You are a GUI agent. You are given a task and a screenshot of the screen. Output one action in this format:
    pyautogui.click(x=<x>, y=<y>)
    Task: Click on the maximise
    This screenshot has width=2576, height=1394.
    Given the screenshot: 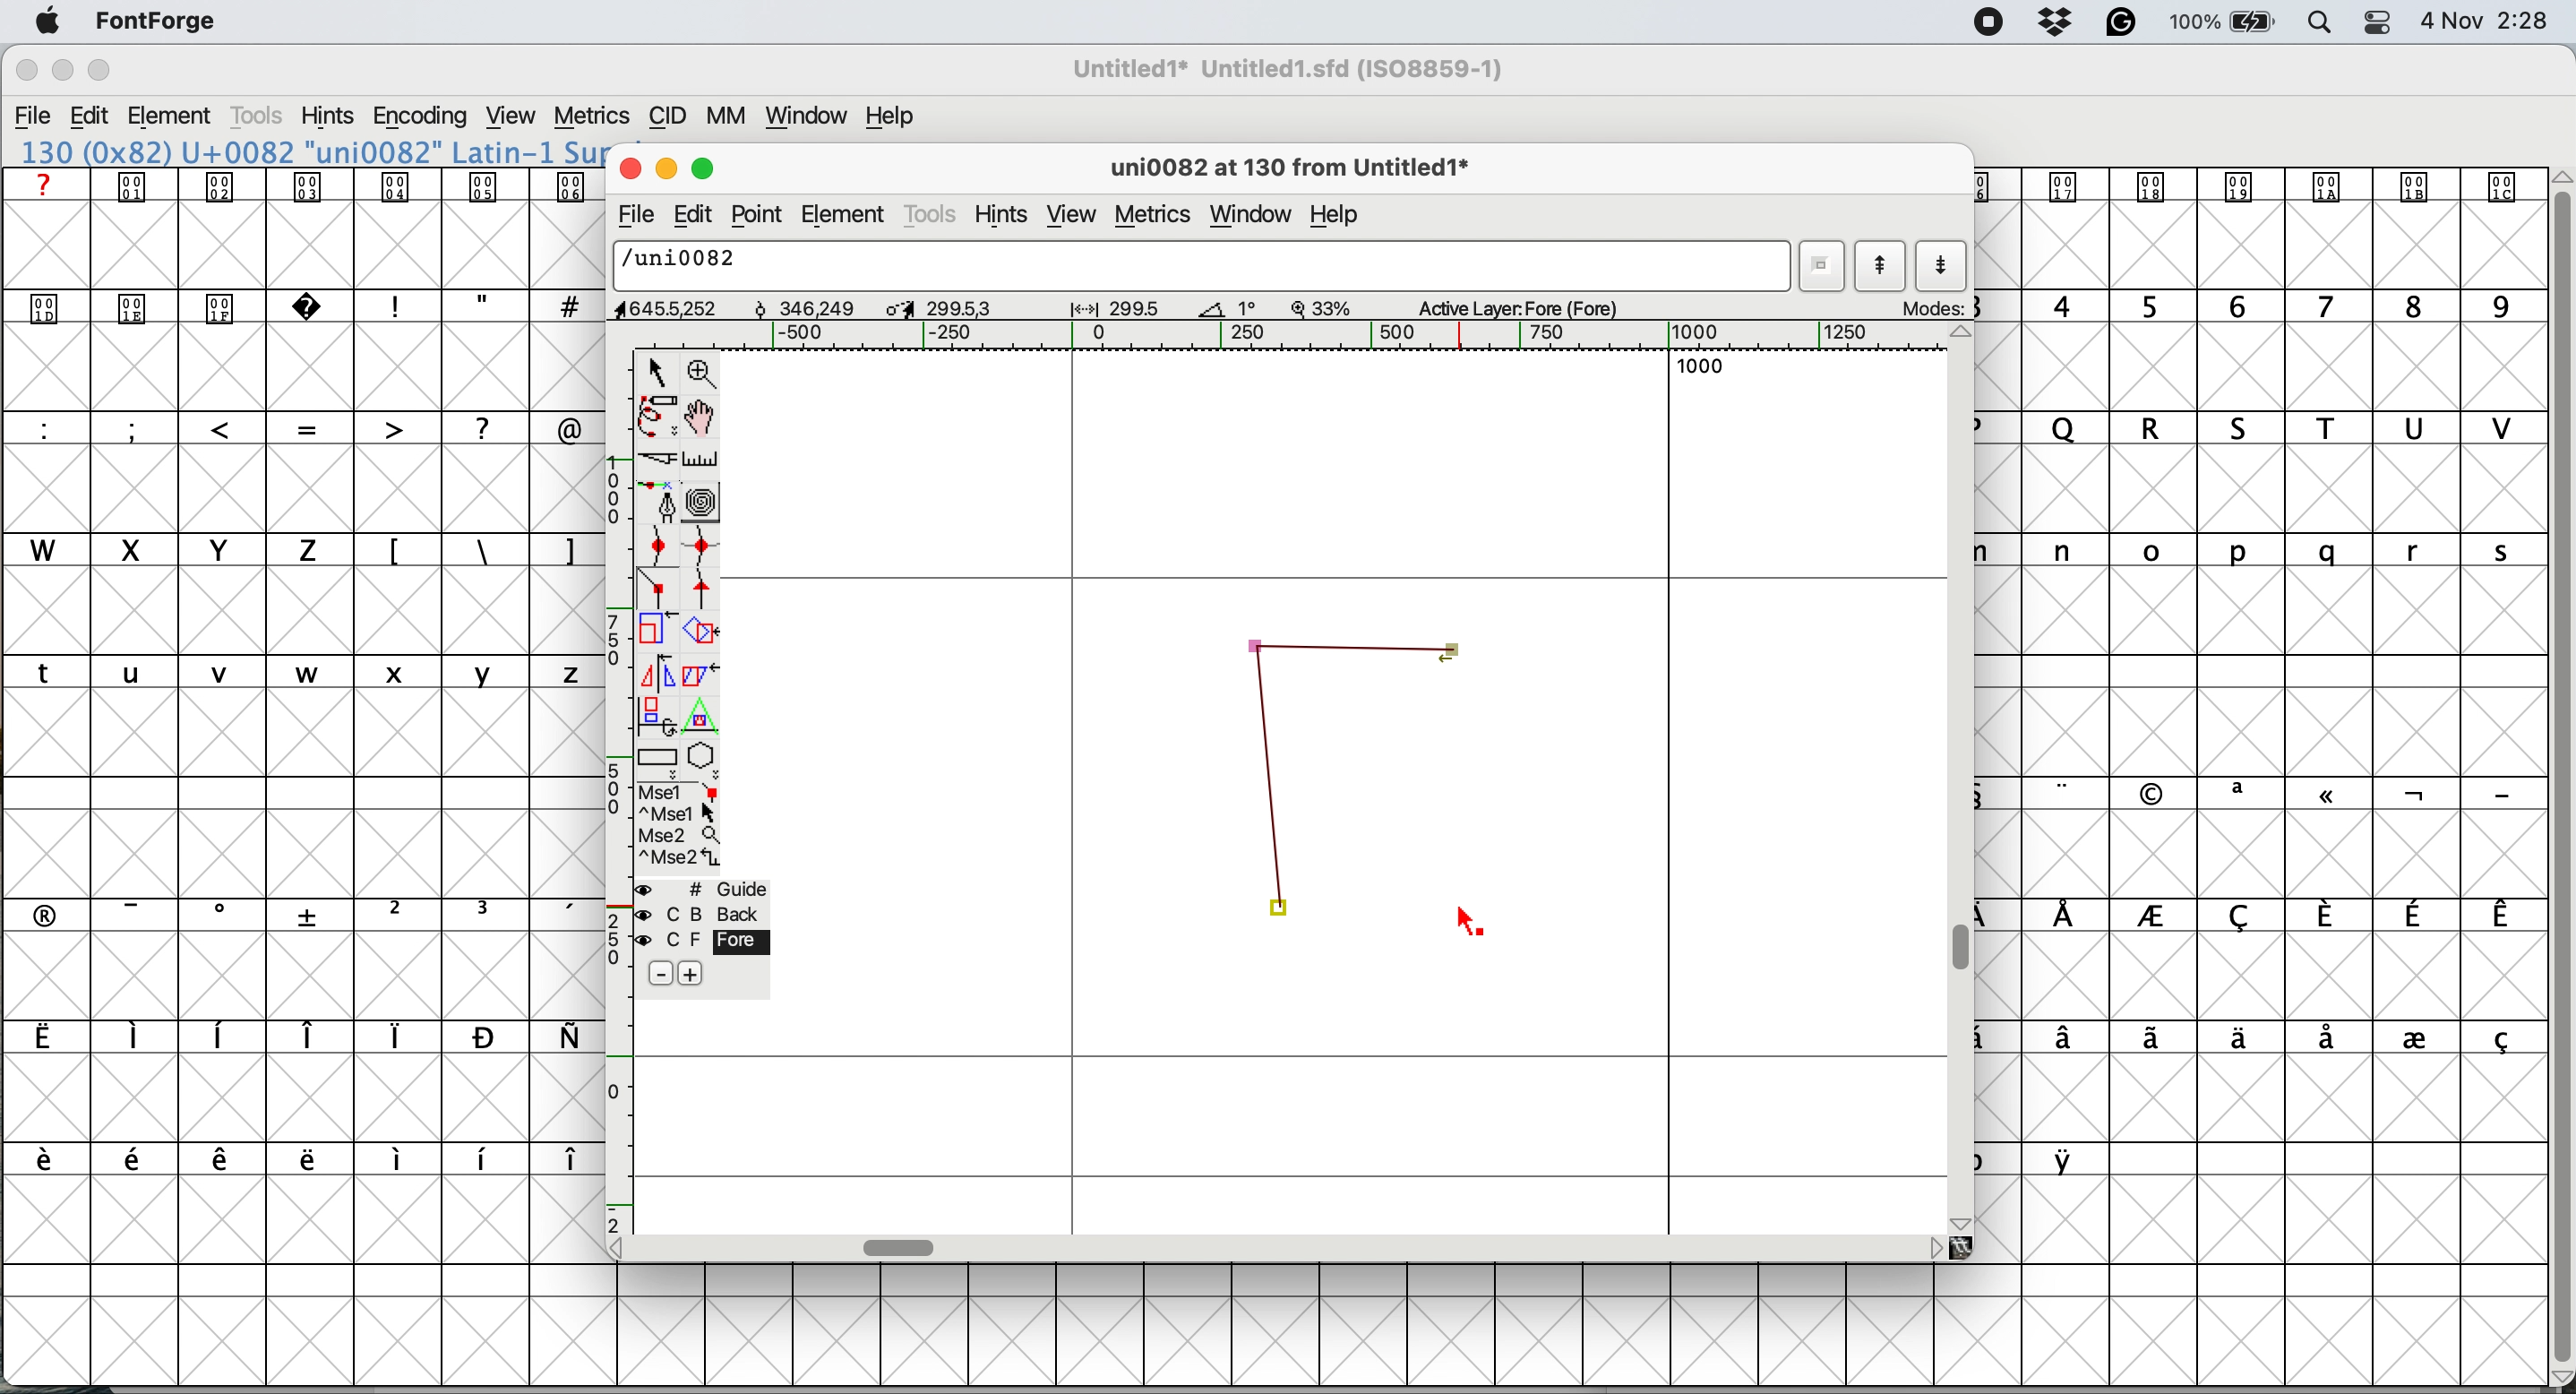 What is the action you would take?
    pyautogui.click(x=707, y=164)
    